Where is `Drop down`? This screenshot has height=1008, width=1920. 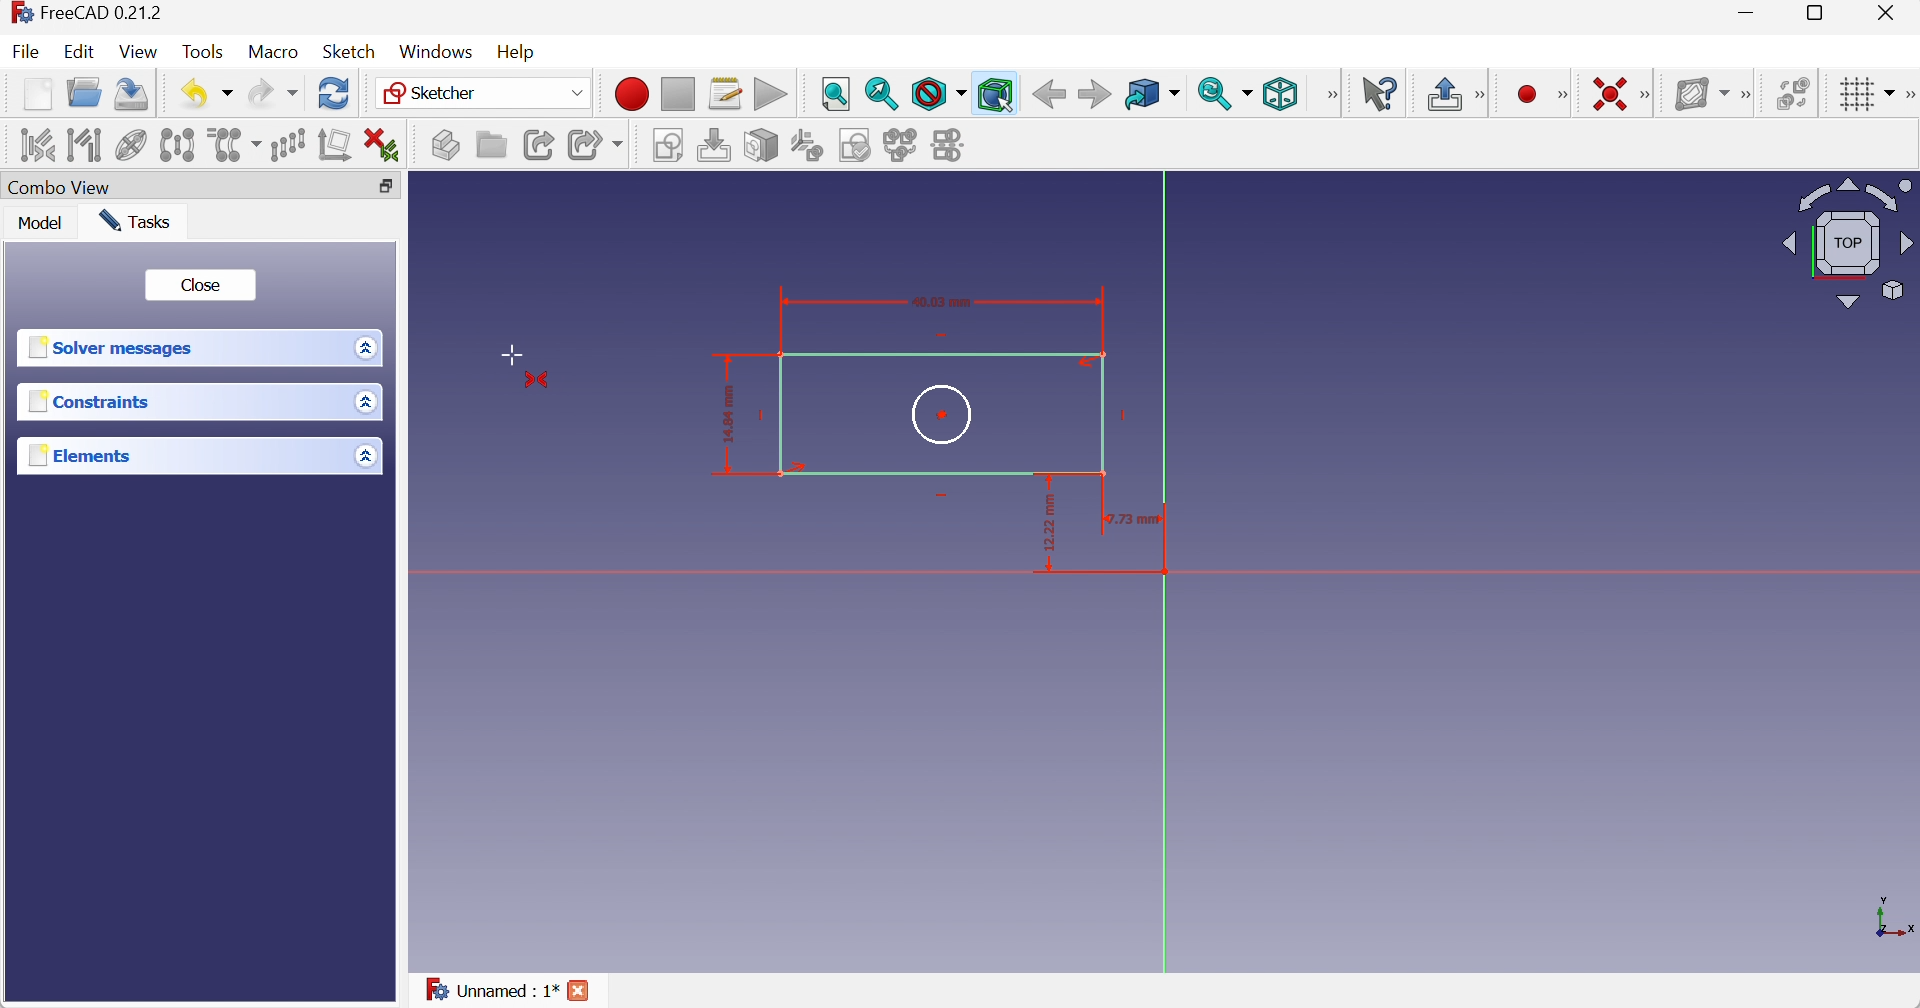
Drop down is located at coordinates (370, 347).